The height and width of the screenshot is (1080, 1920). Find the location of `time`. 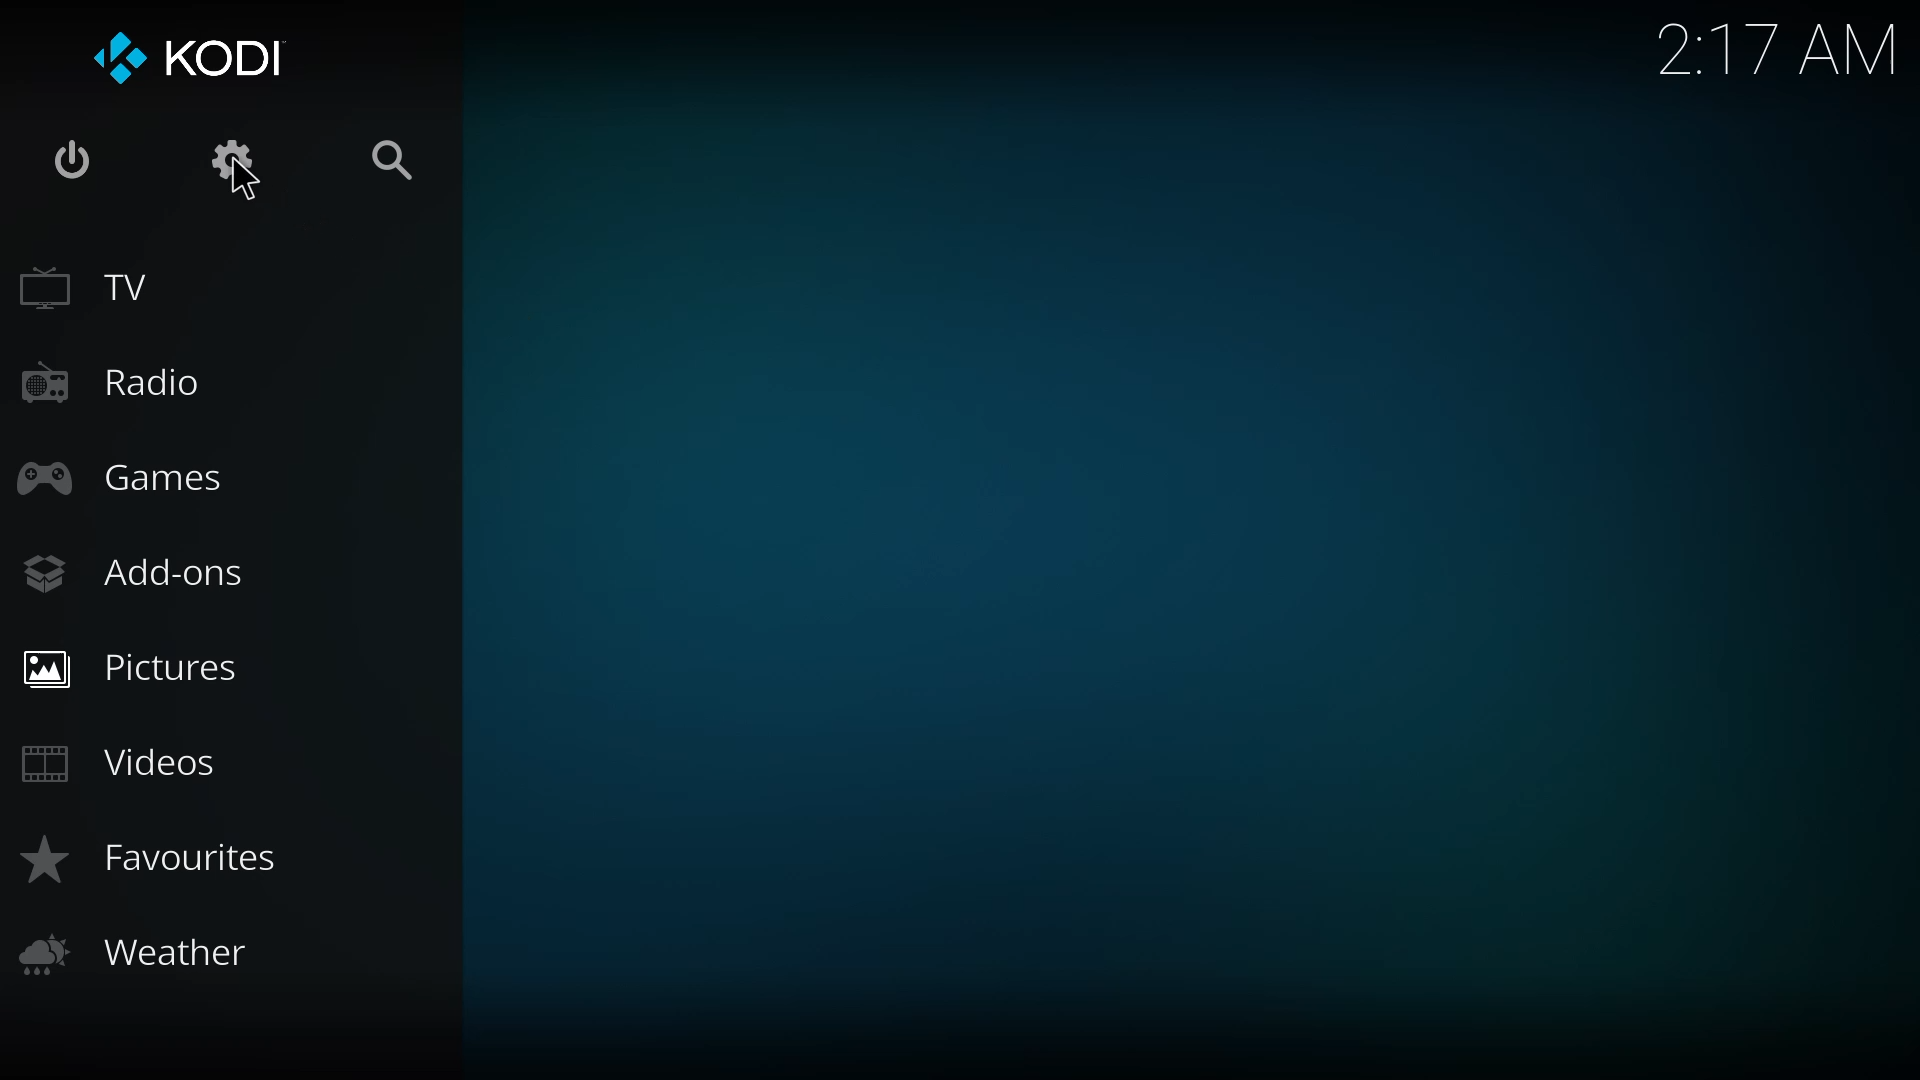

time is located at coordinates (1771, 49).